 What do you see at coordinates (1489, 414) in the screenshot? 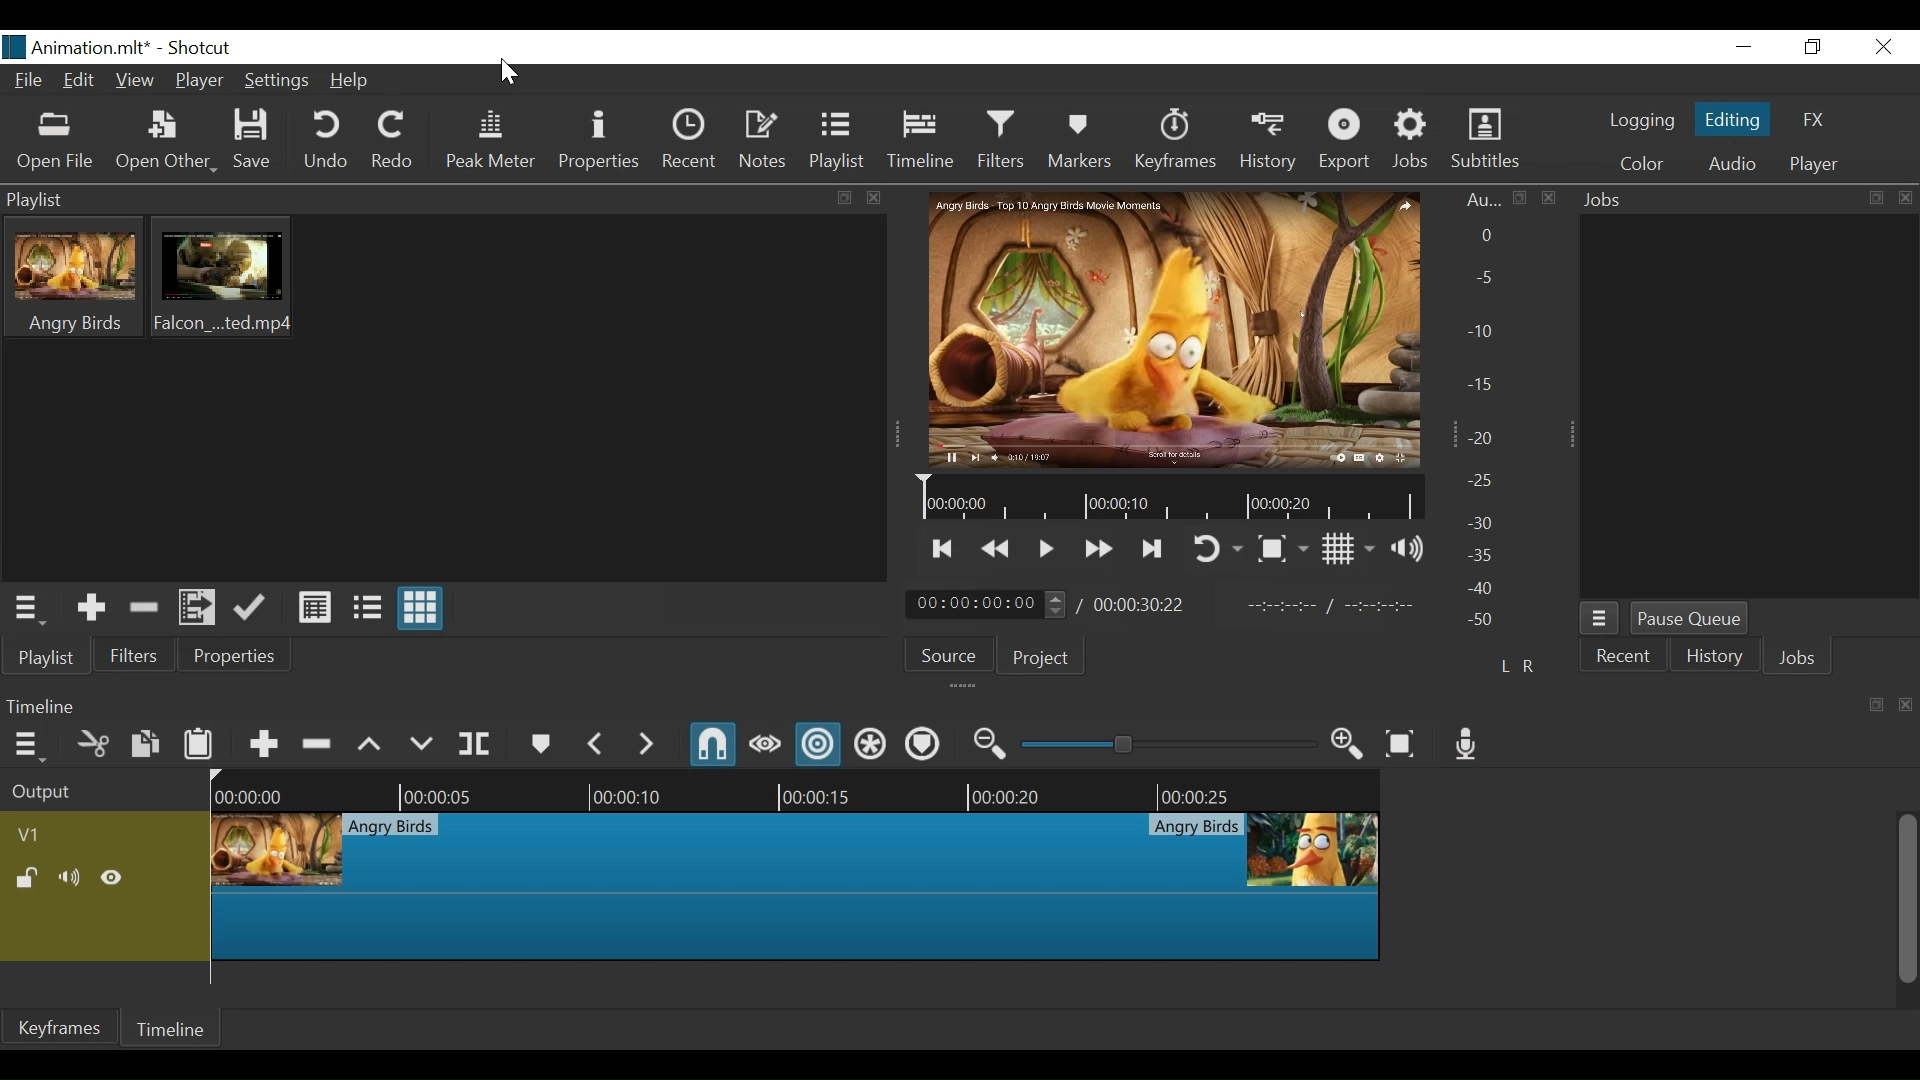
I see `Audio Panel` at bounding box center [1489, 414].